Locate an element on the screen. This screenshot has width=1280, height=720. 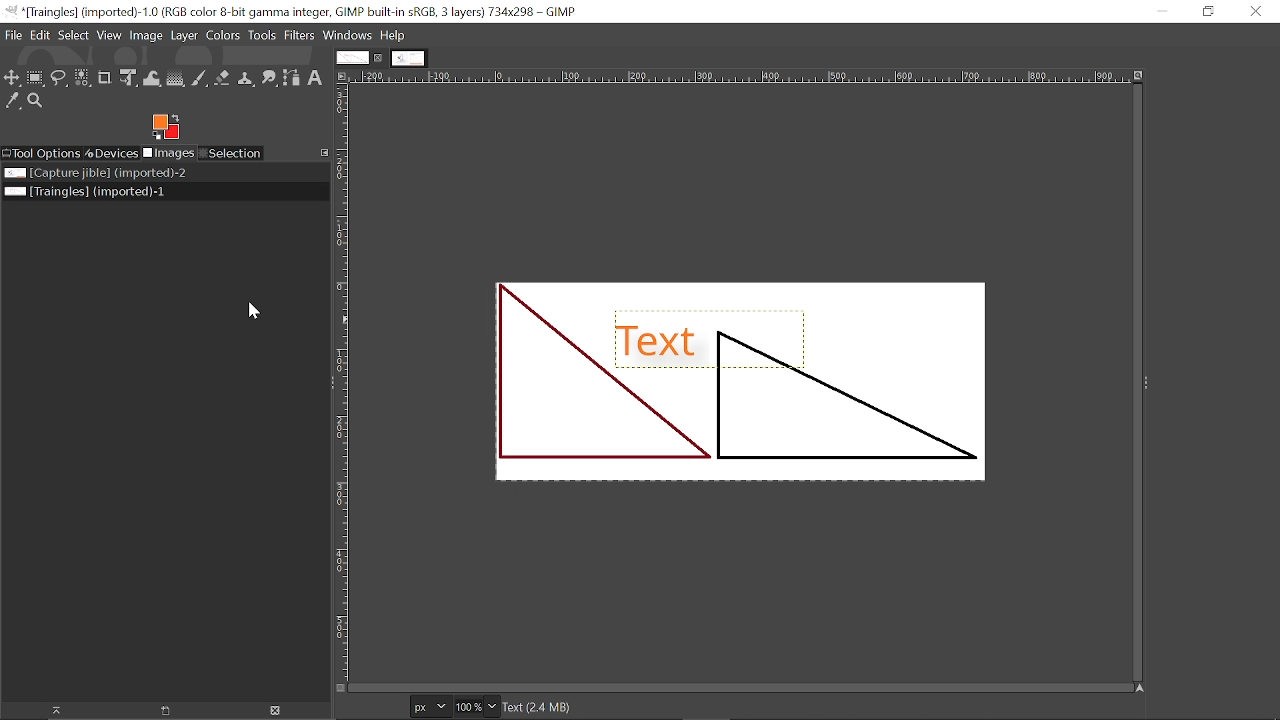
Crop tool is located at coordinates (106, 79).